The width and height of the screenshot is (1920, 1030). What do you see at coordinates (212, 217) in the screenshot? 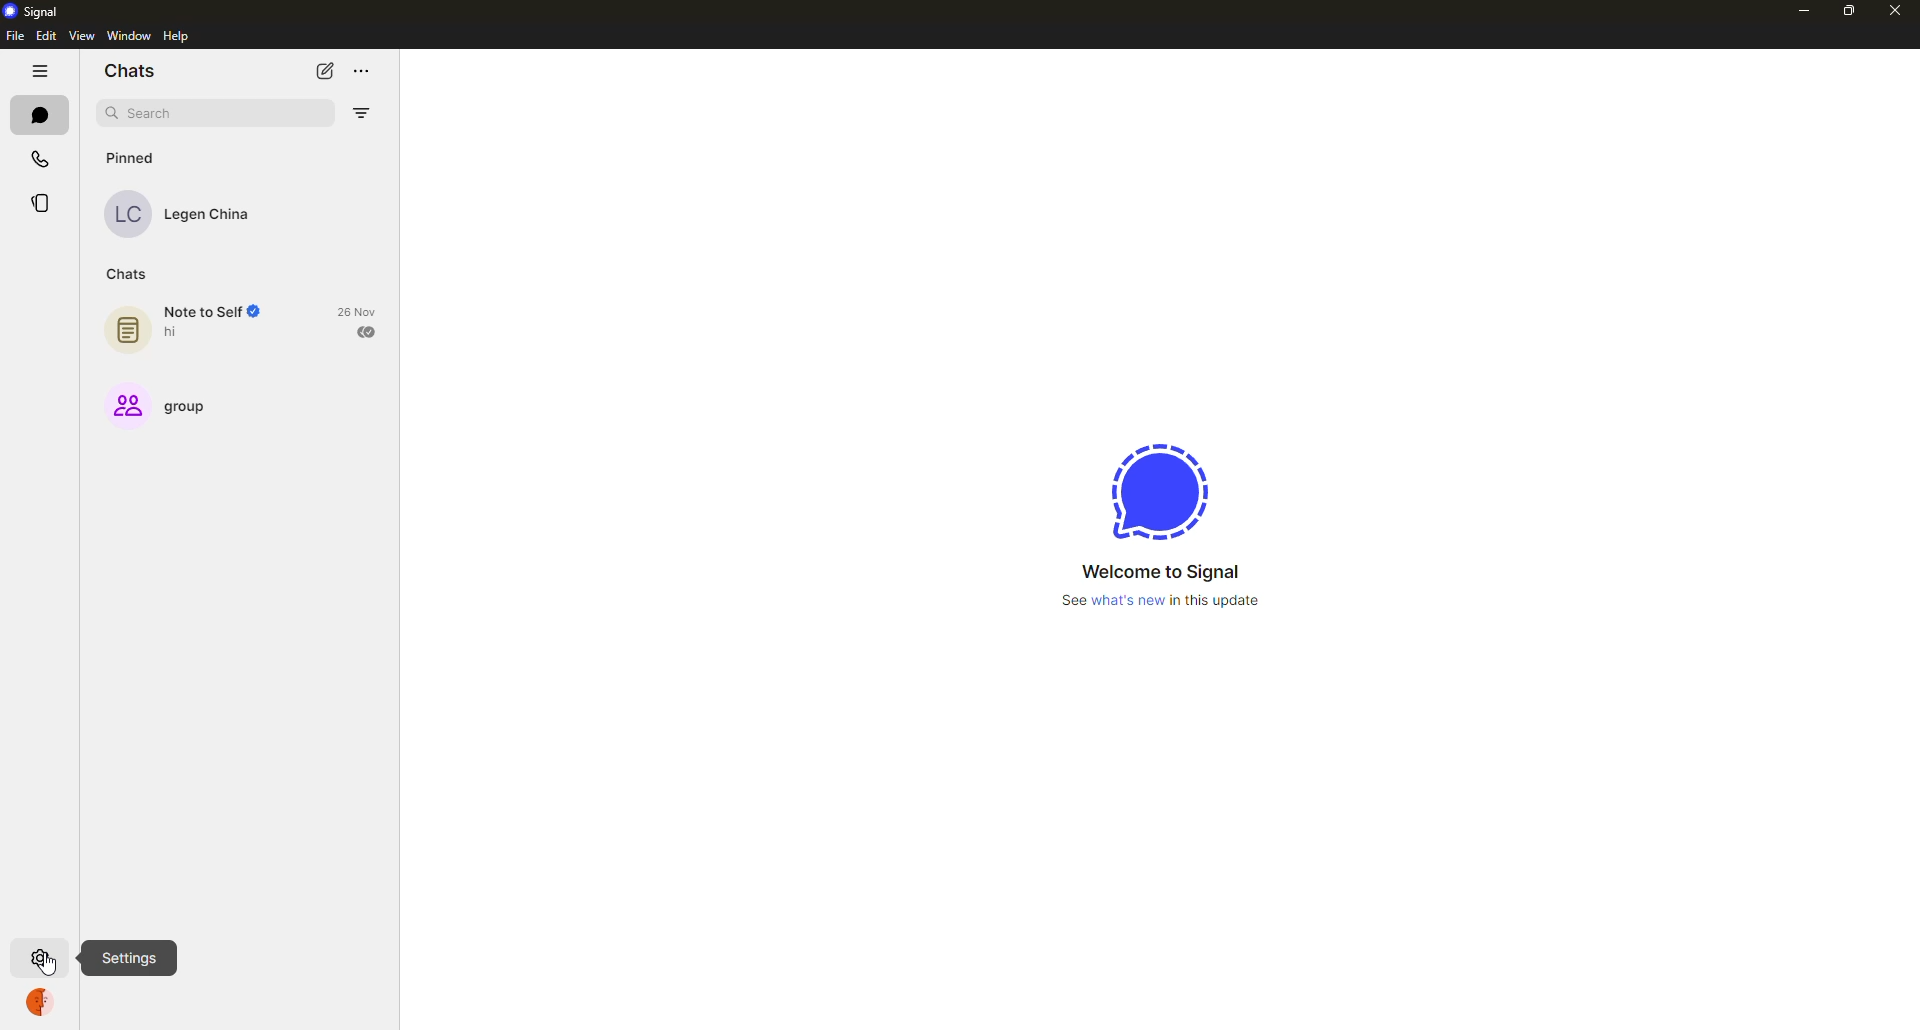
I see `Legen China` at bounding box center [212, 217].